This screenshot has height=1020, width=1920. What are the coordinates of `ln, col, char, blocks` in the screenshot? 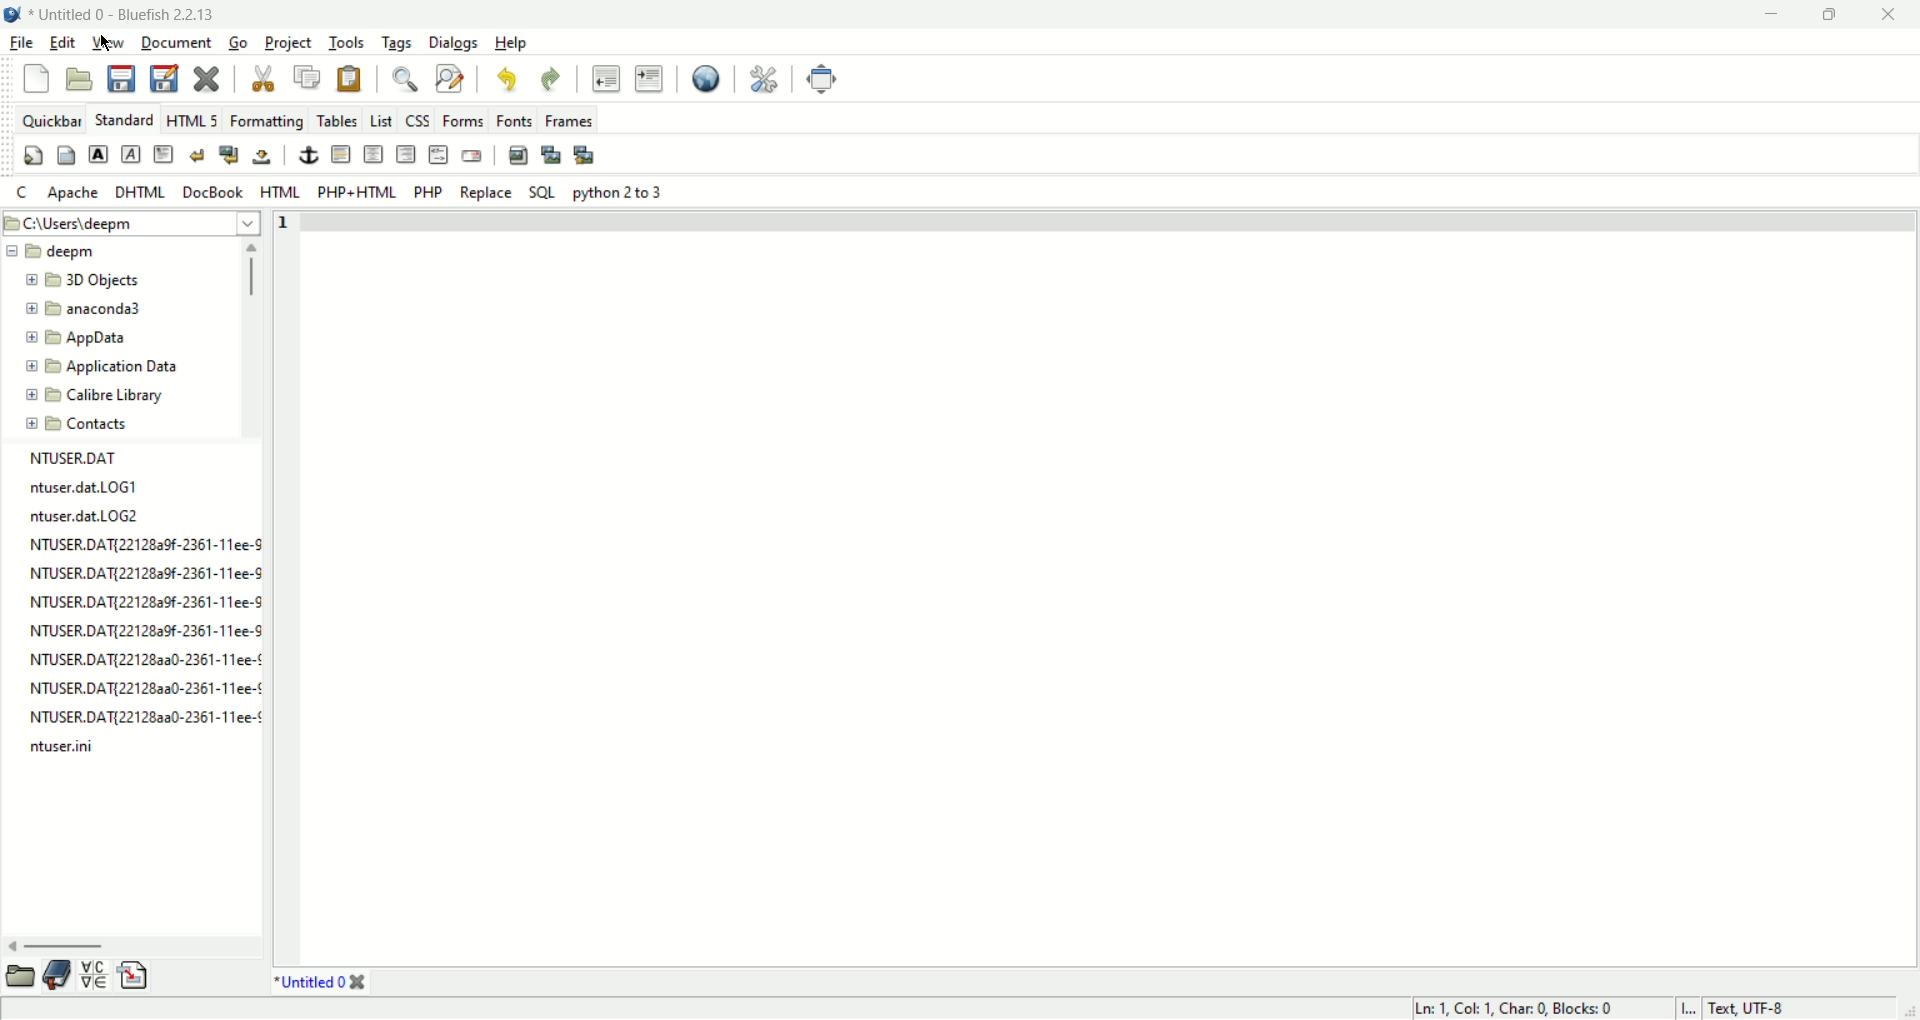 It's located at (1511, 1009).